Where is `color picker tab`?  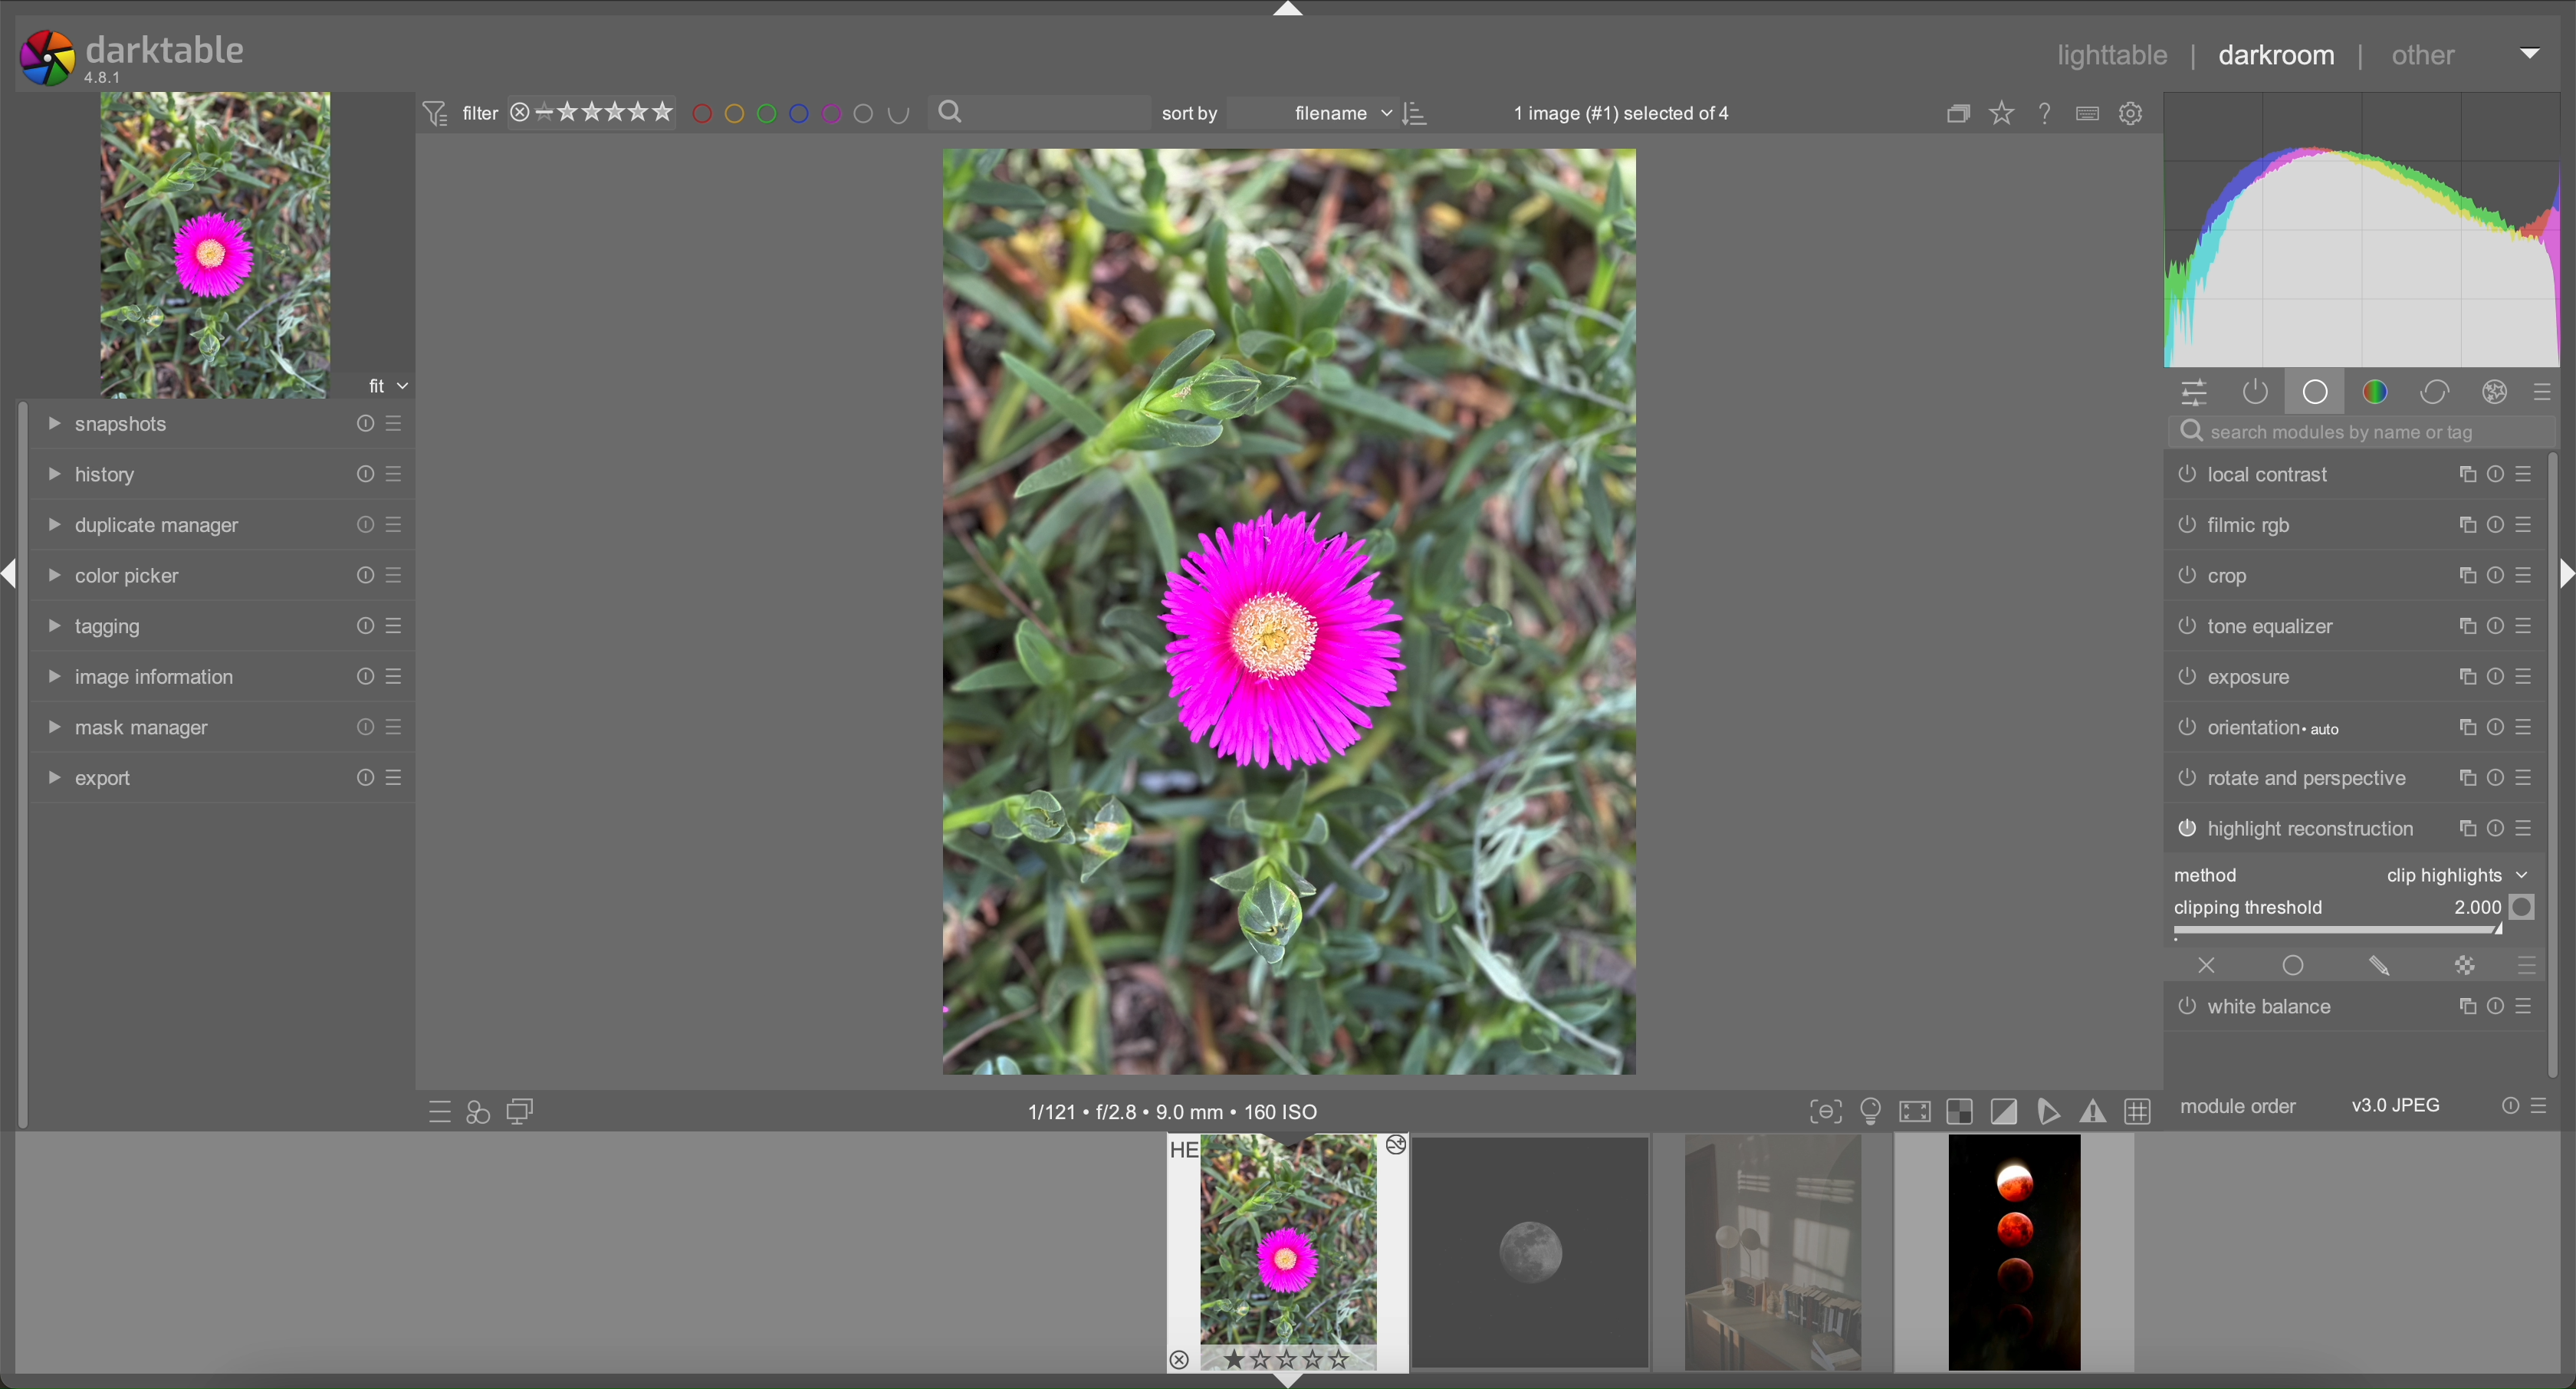 color picker tab is located at coordinates (110, 576).